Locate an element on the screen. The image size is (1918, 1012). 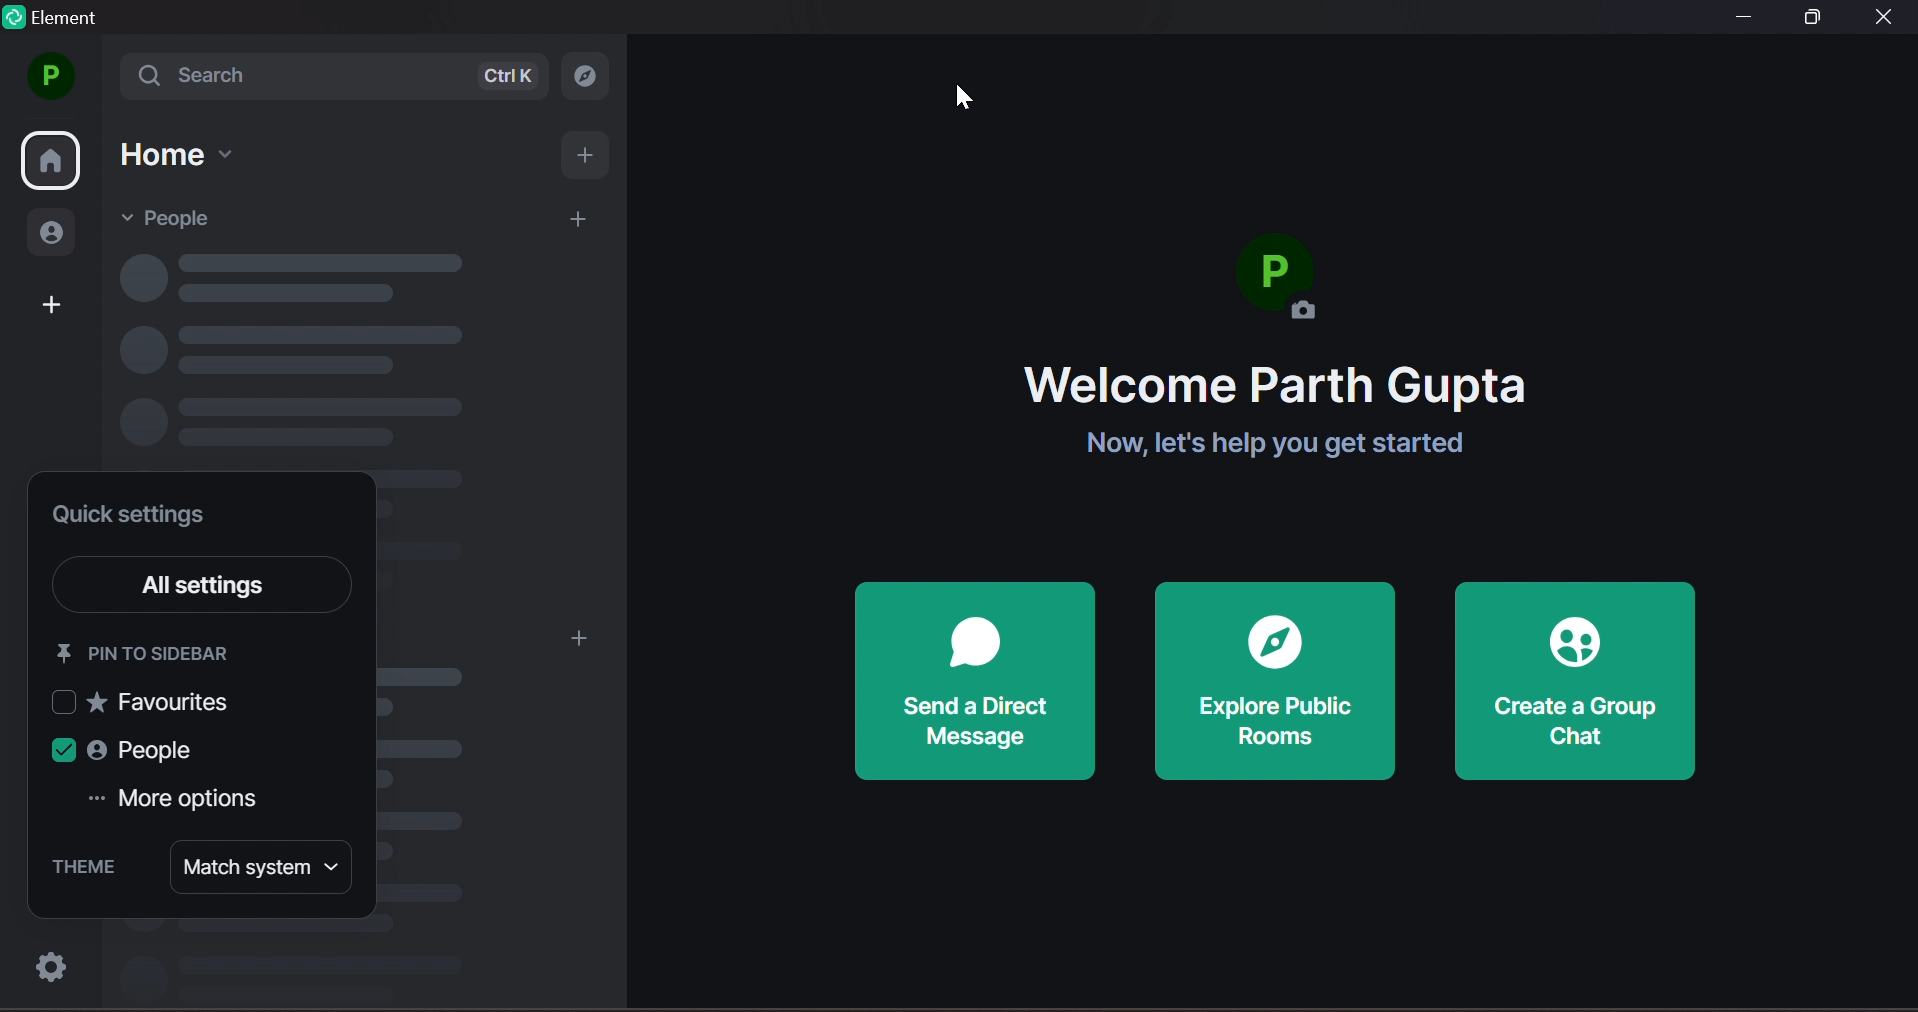
settings is located at coordinates (45, 967).